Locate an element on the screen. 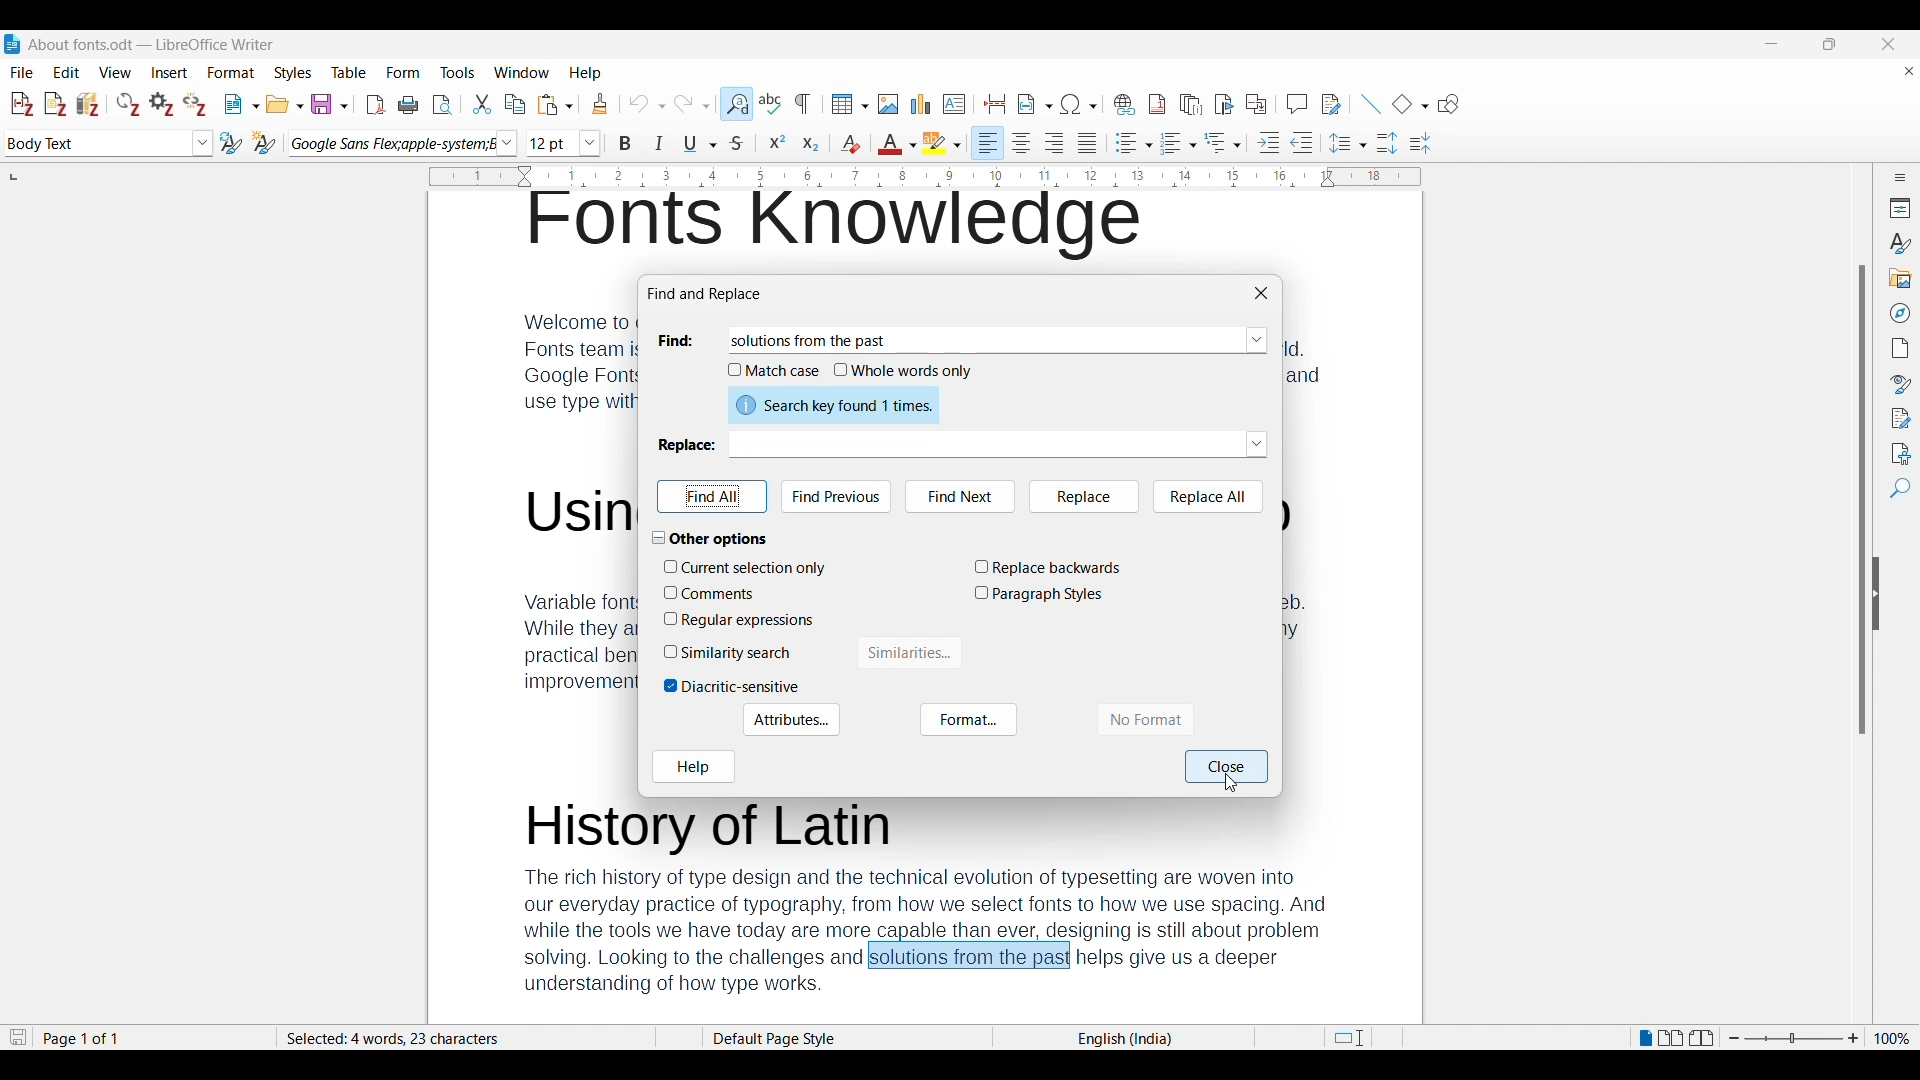 This screenshot has height=1080, width=1920. Zoom out is located at coordinates (1734, 1038).